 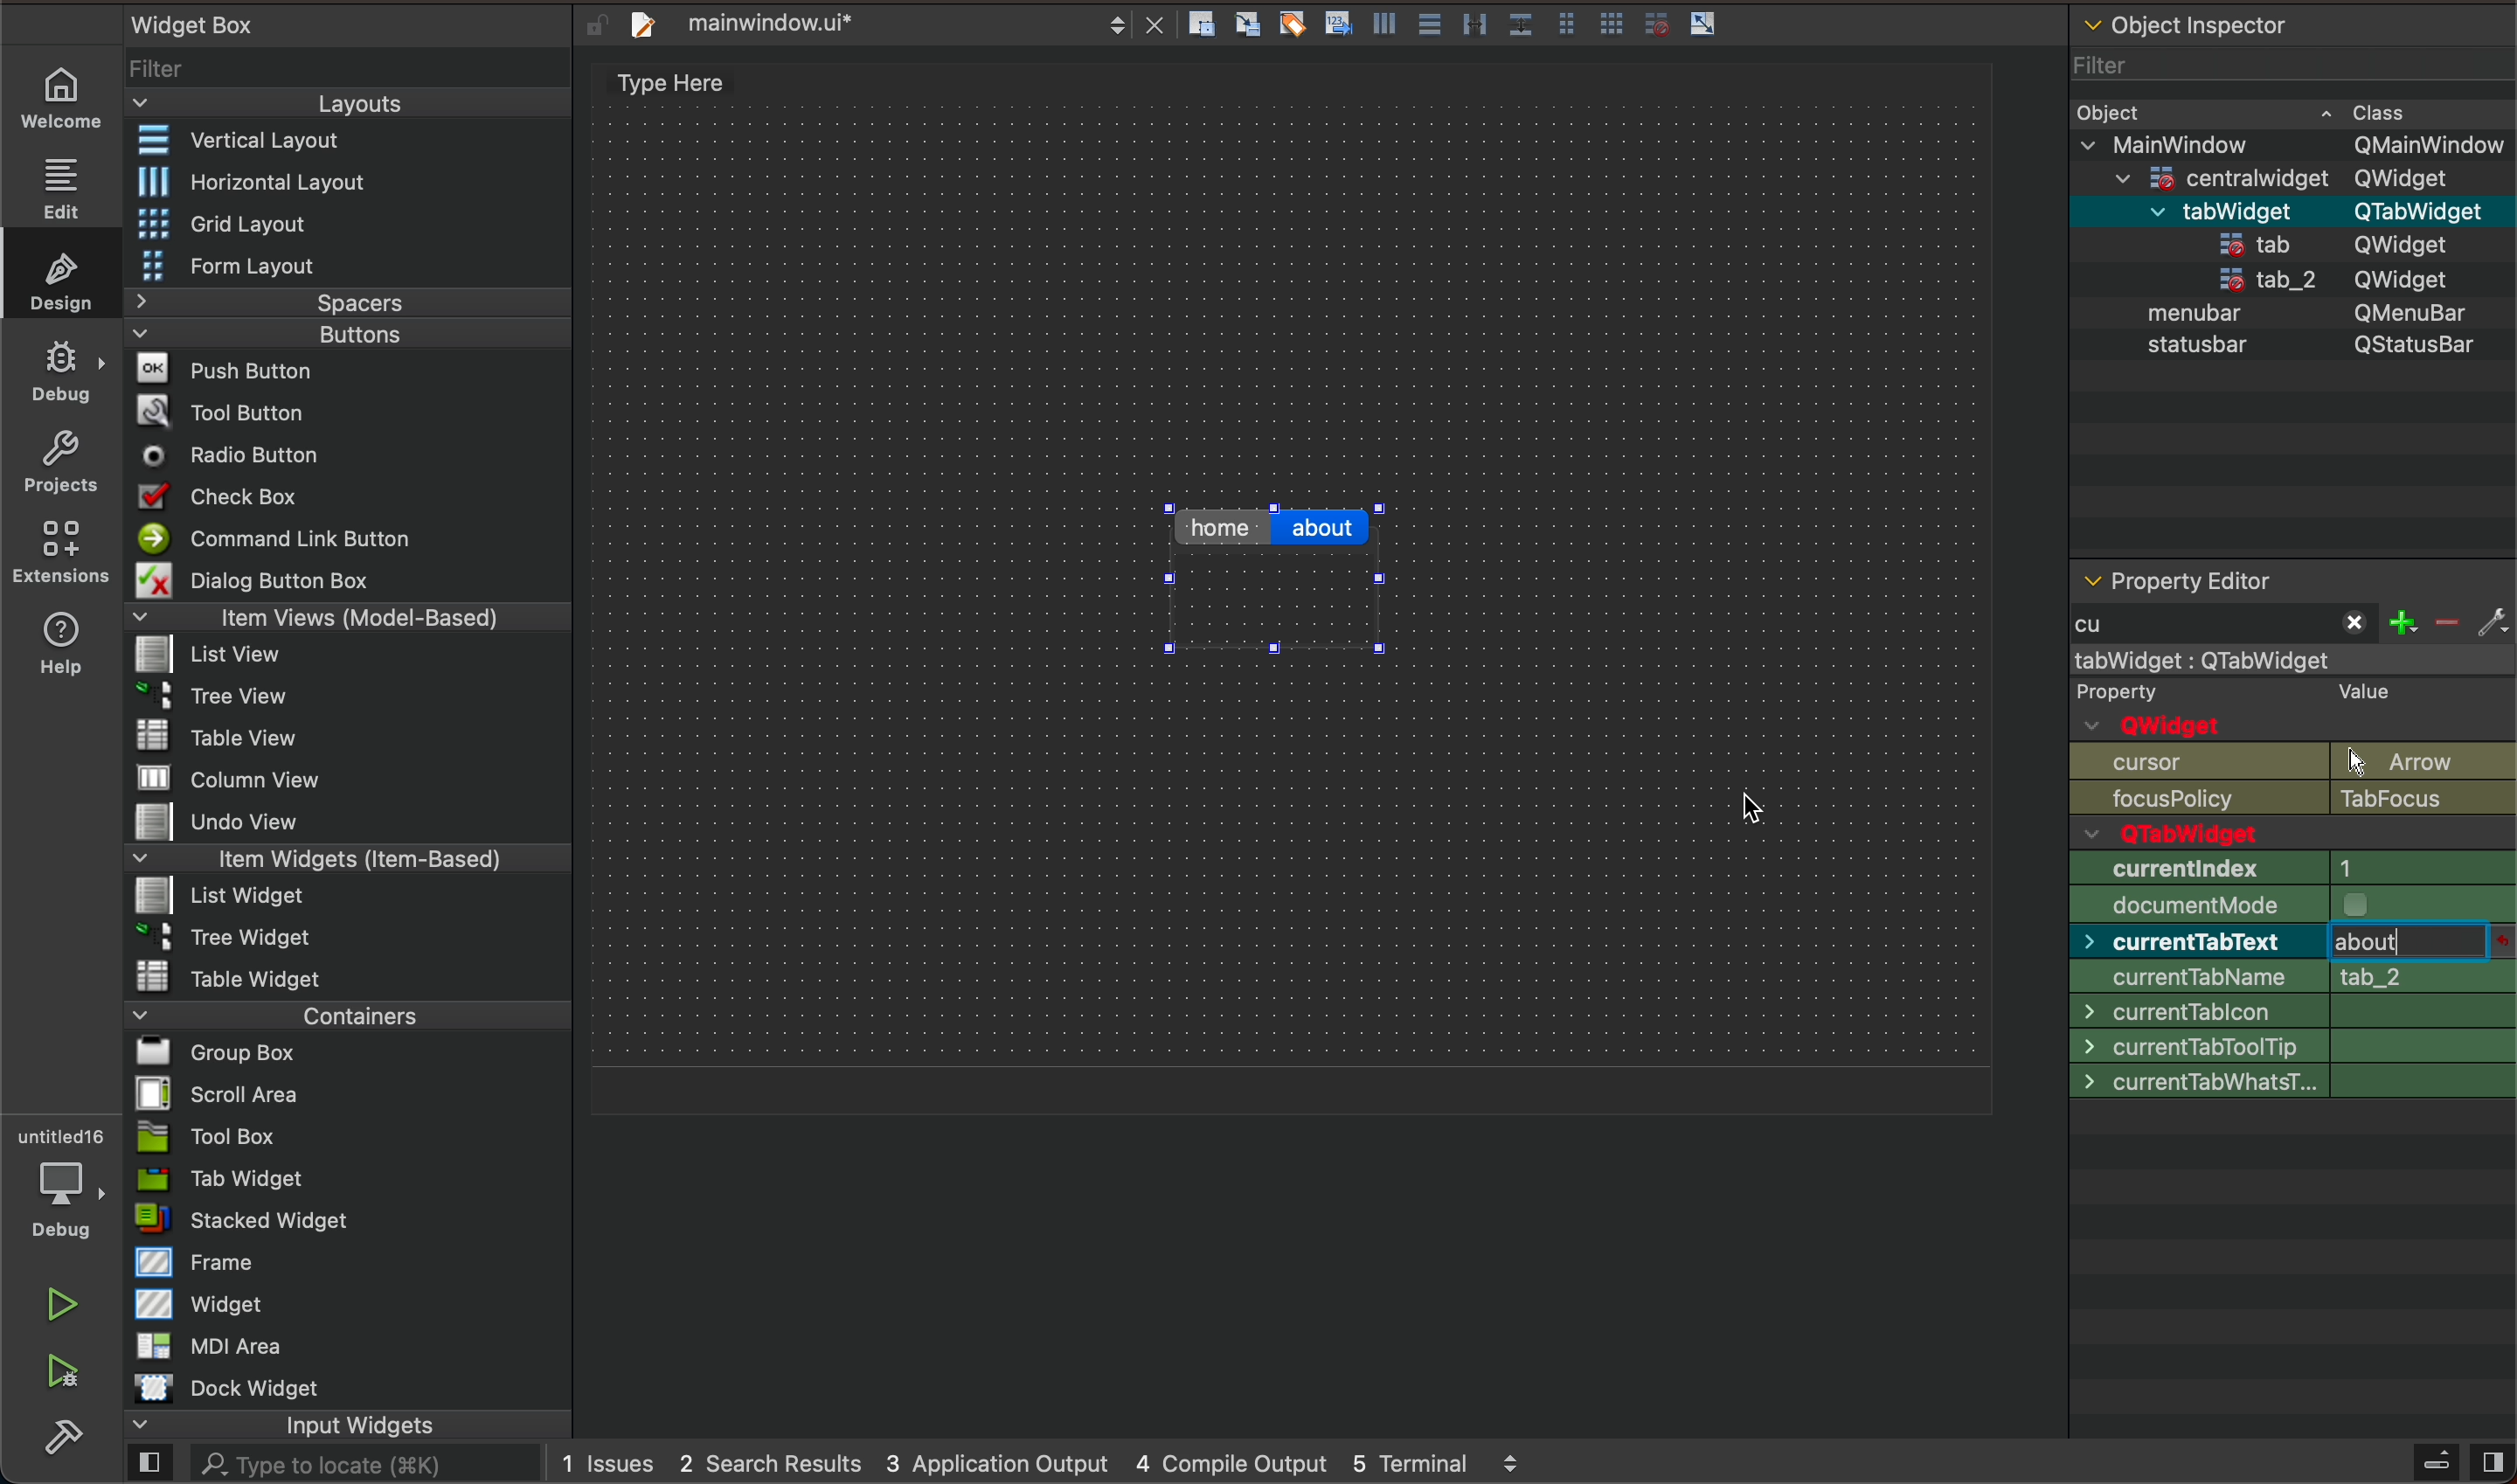 What do you see at coordinates (1541, 22) in the screenshot?
I see `layout actions` at bounding box center [1541, 22].